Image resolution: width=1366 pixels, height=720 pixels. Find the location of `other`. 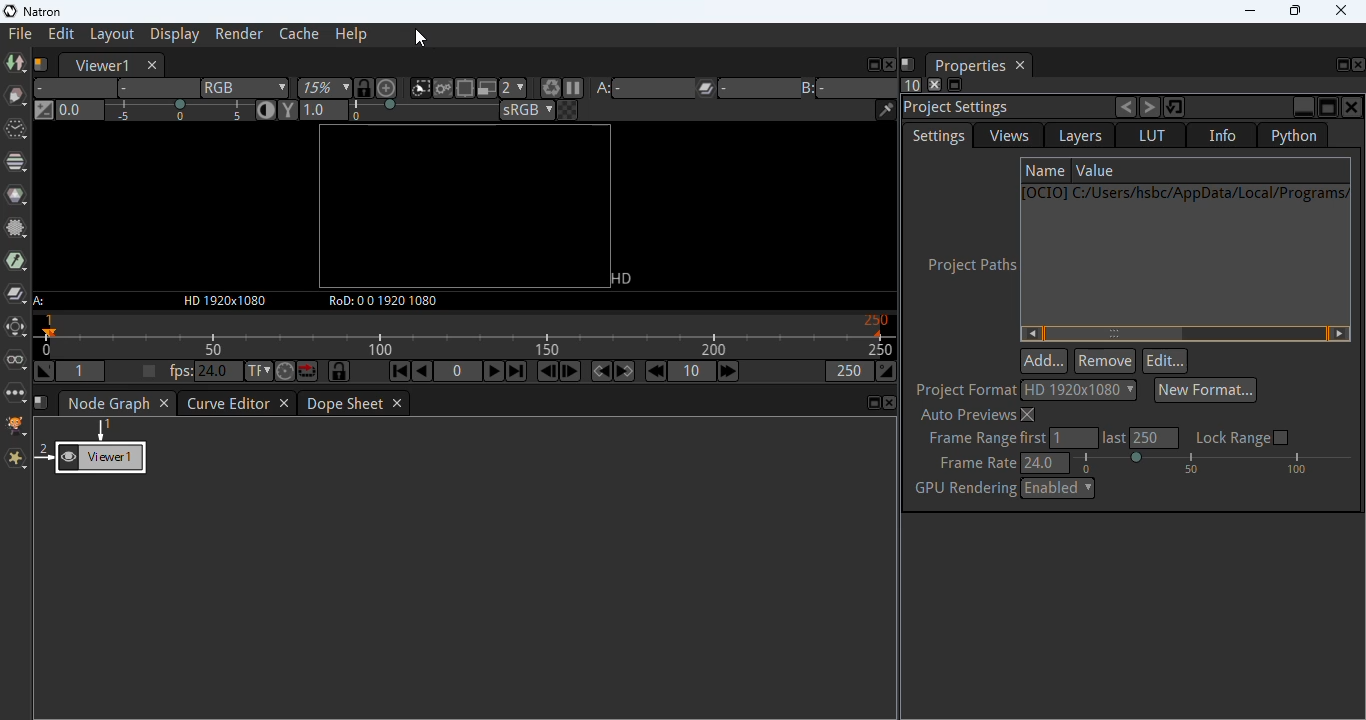

other is located at coordinates (15, 392).